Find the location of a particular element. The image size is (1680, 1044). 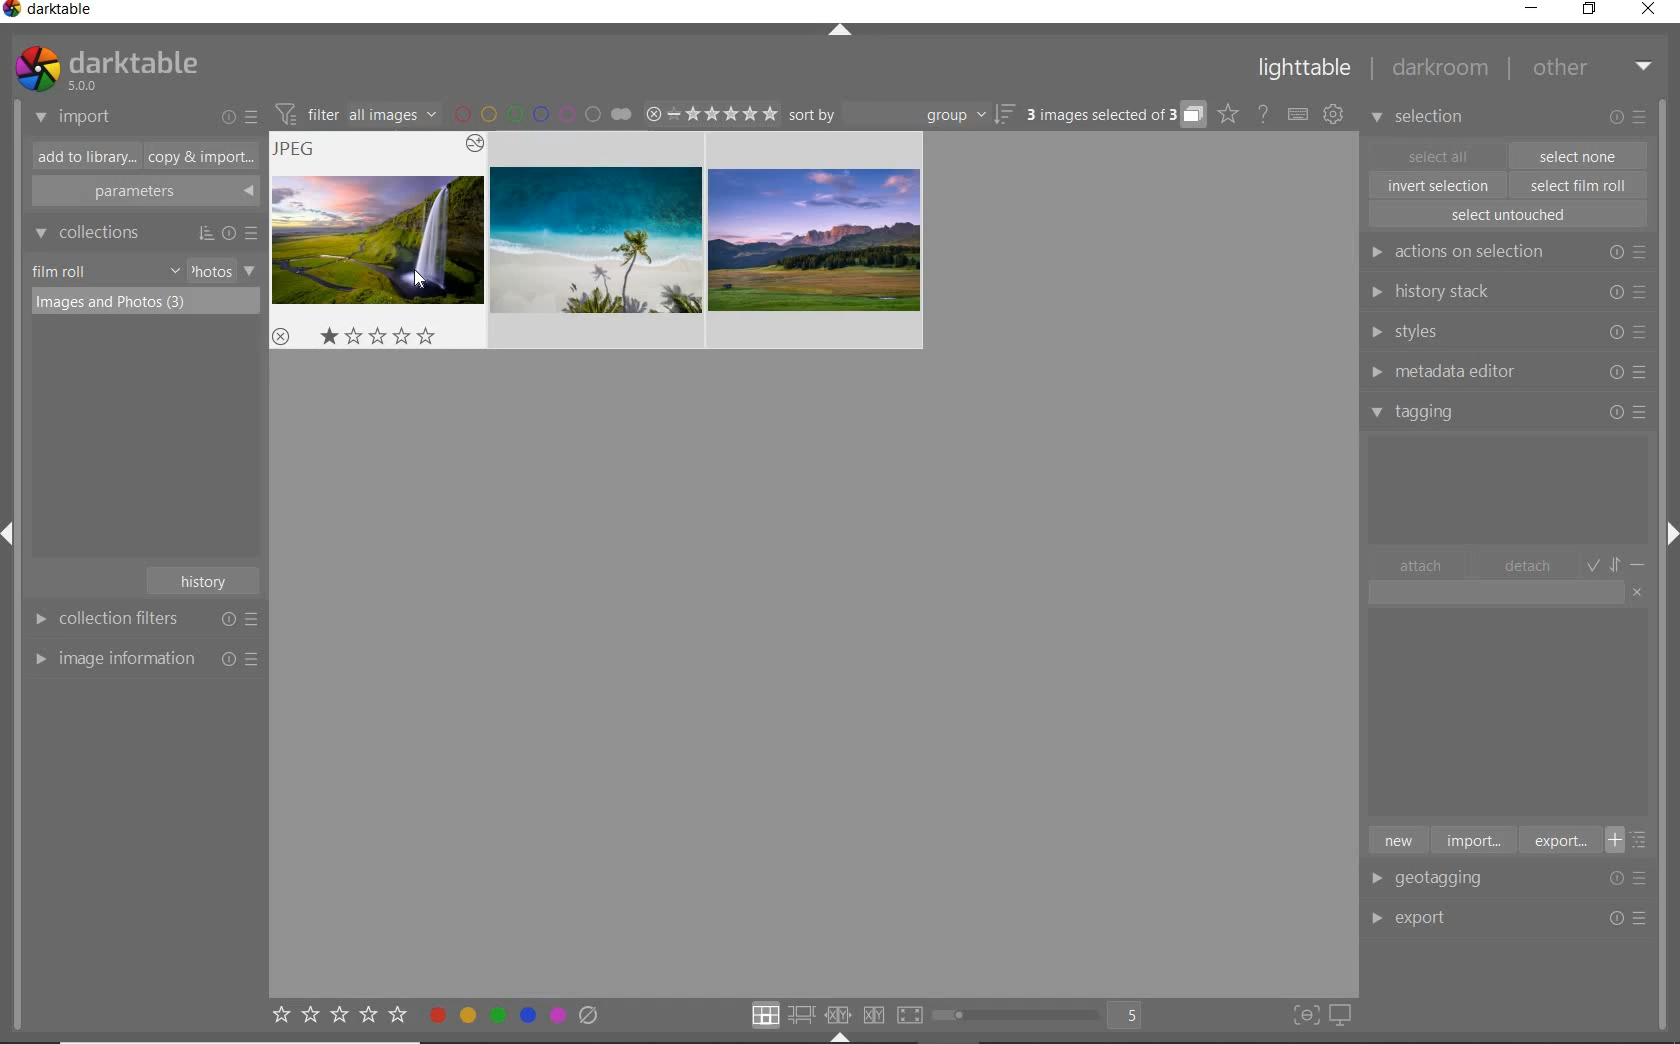

close is located at coordinates (1652, 11).